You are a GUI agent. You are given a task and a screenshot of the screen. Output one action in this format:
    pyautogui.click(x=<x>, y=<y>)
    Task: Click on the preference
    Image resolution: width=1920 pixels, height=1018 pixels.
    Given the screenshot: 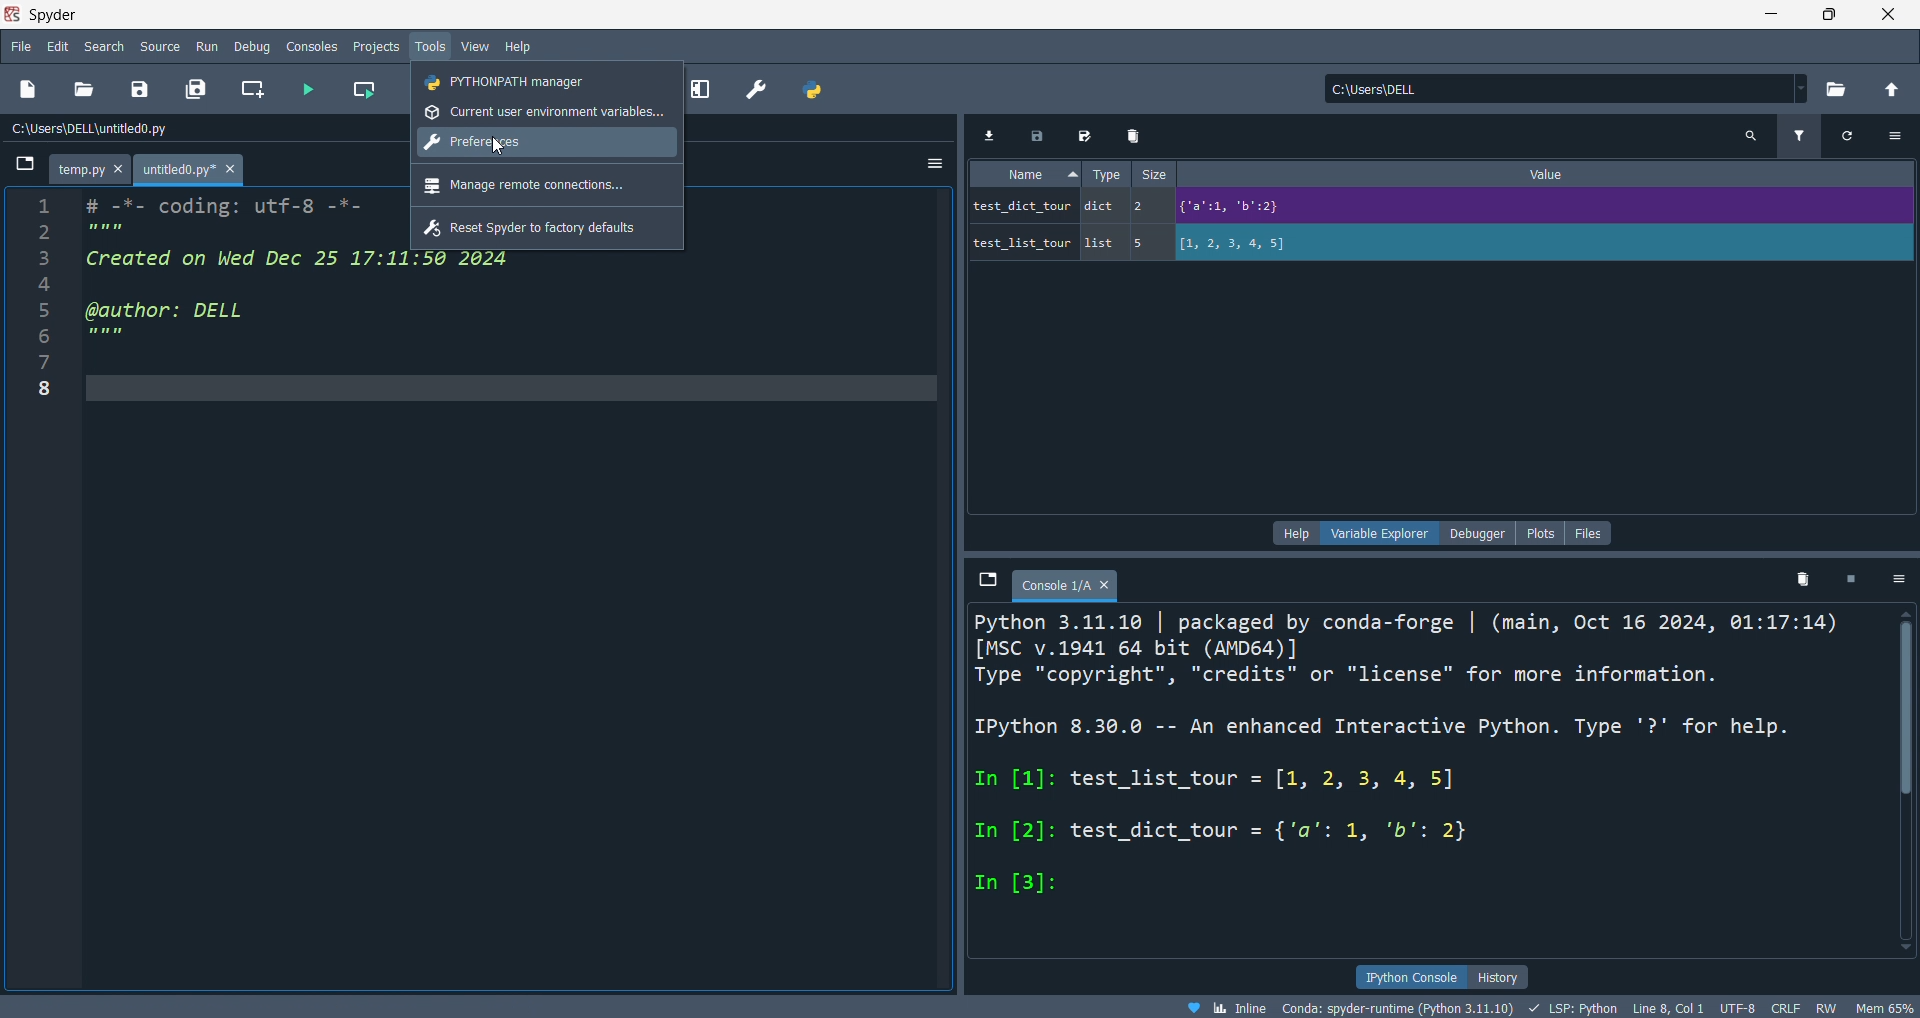 What is the action you would take?
    pyautogui.click(x=759, y=89)
    